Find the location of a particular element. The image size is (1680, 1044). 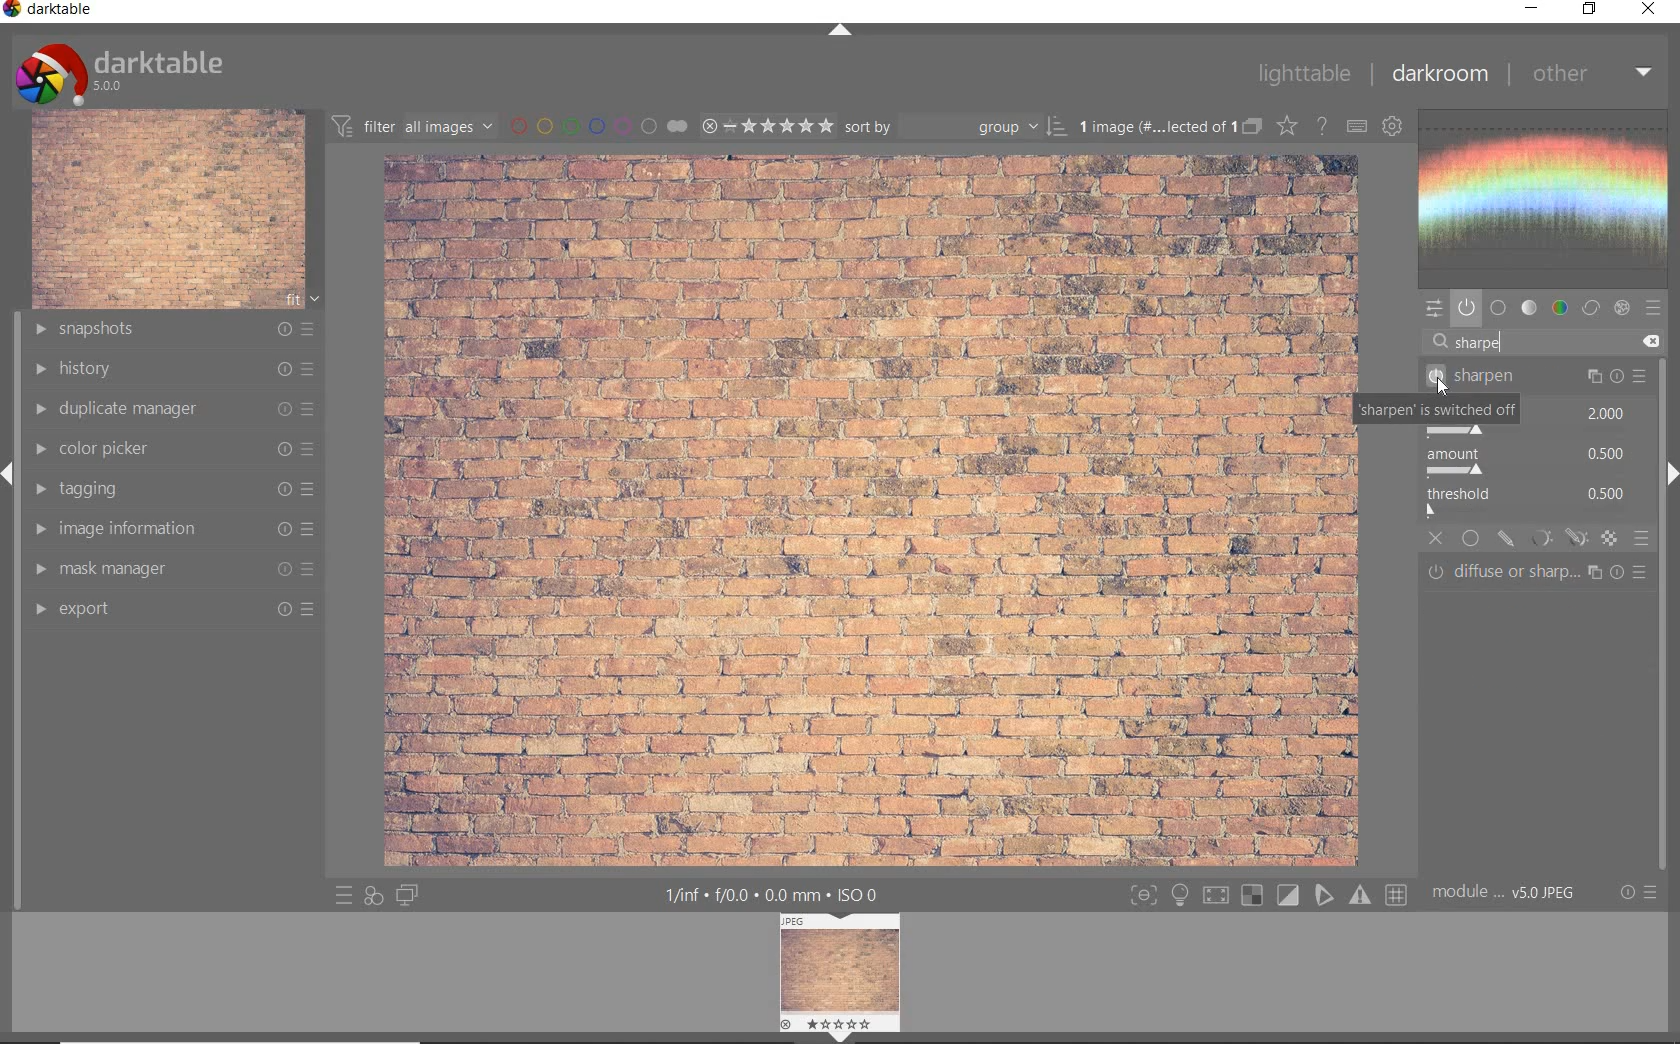

selected image range rating is located at coordinates (767, 126).